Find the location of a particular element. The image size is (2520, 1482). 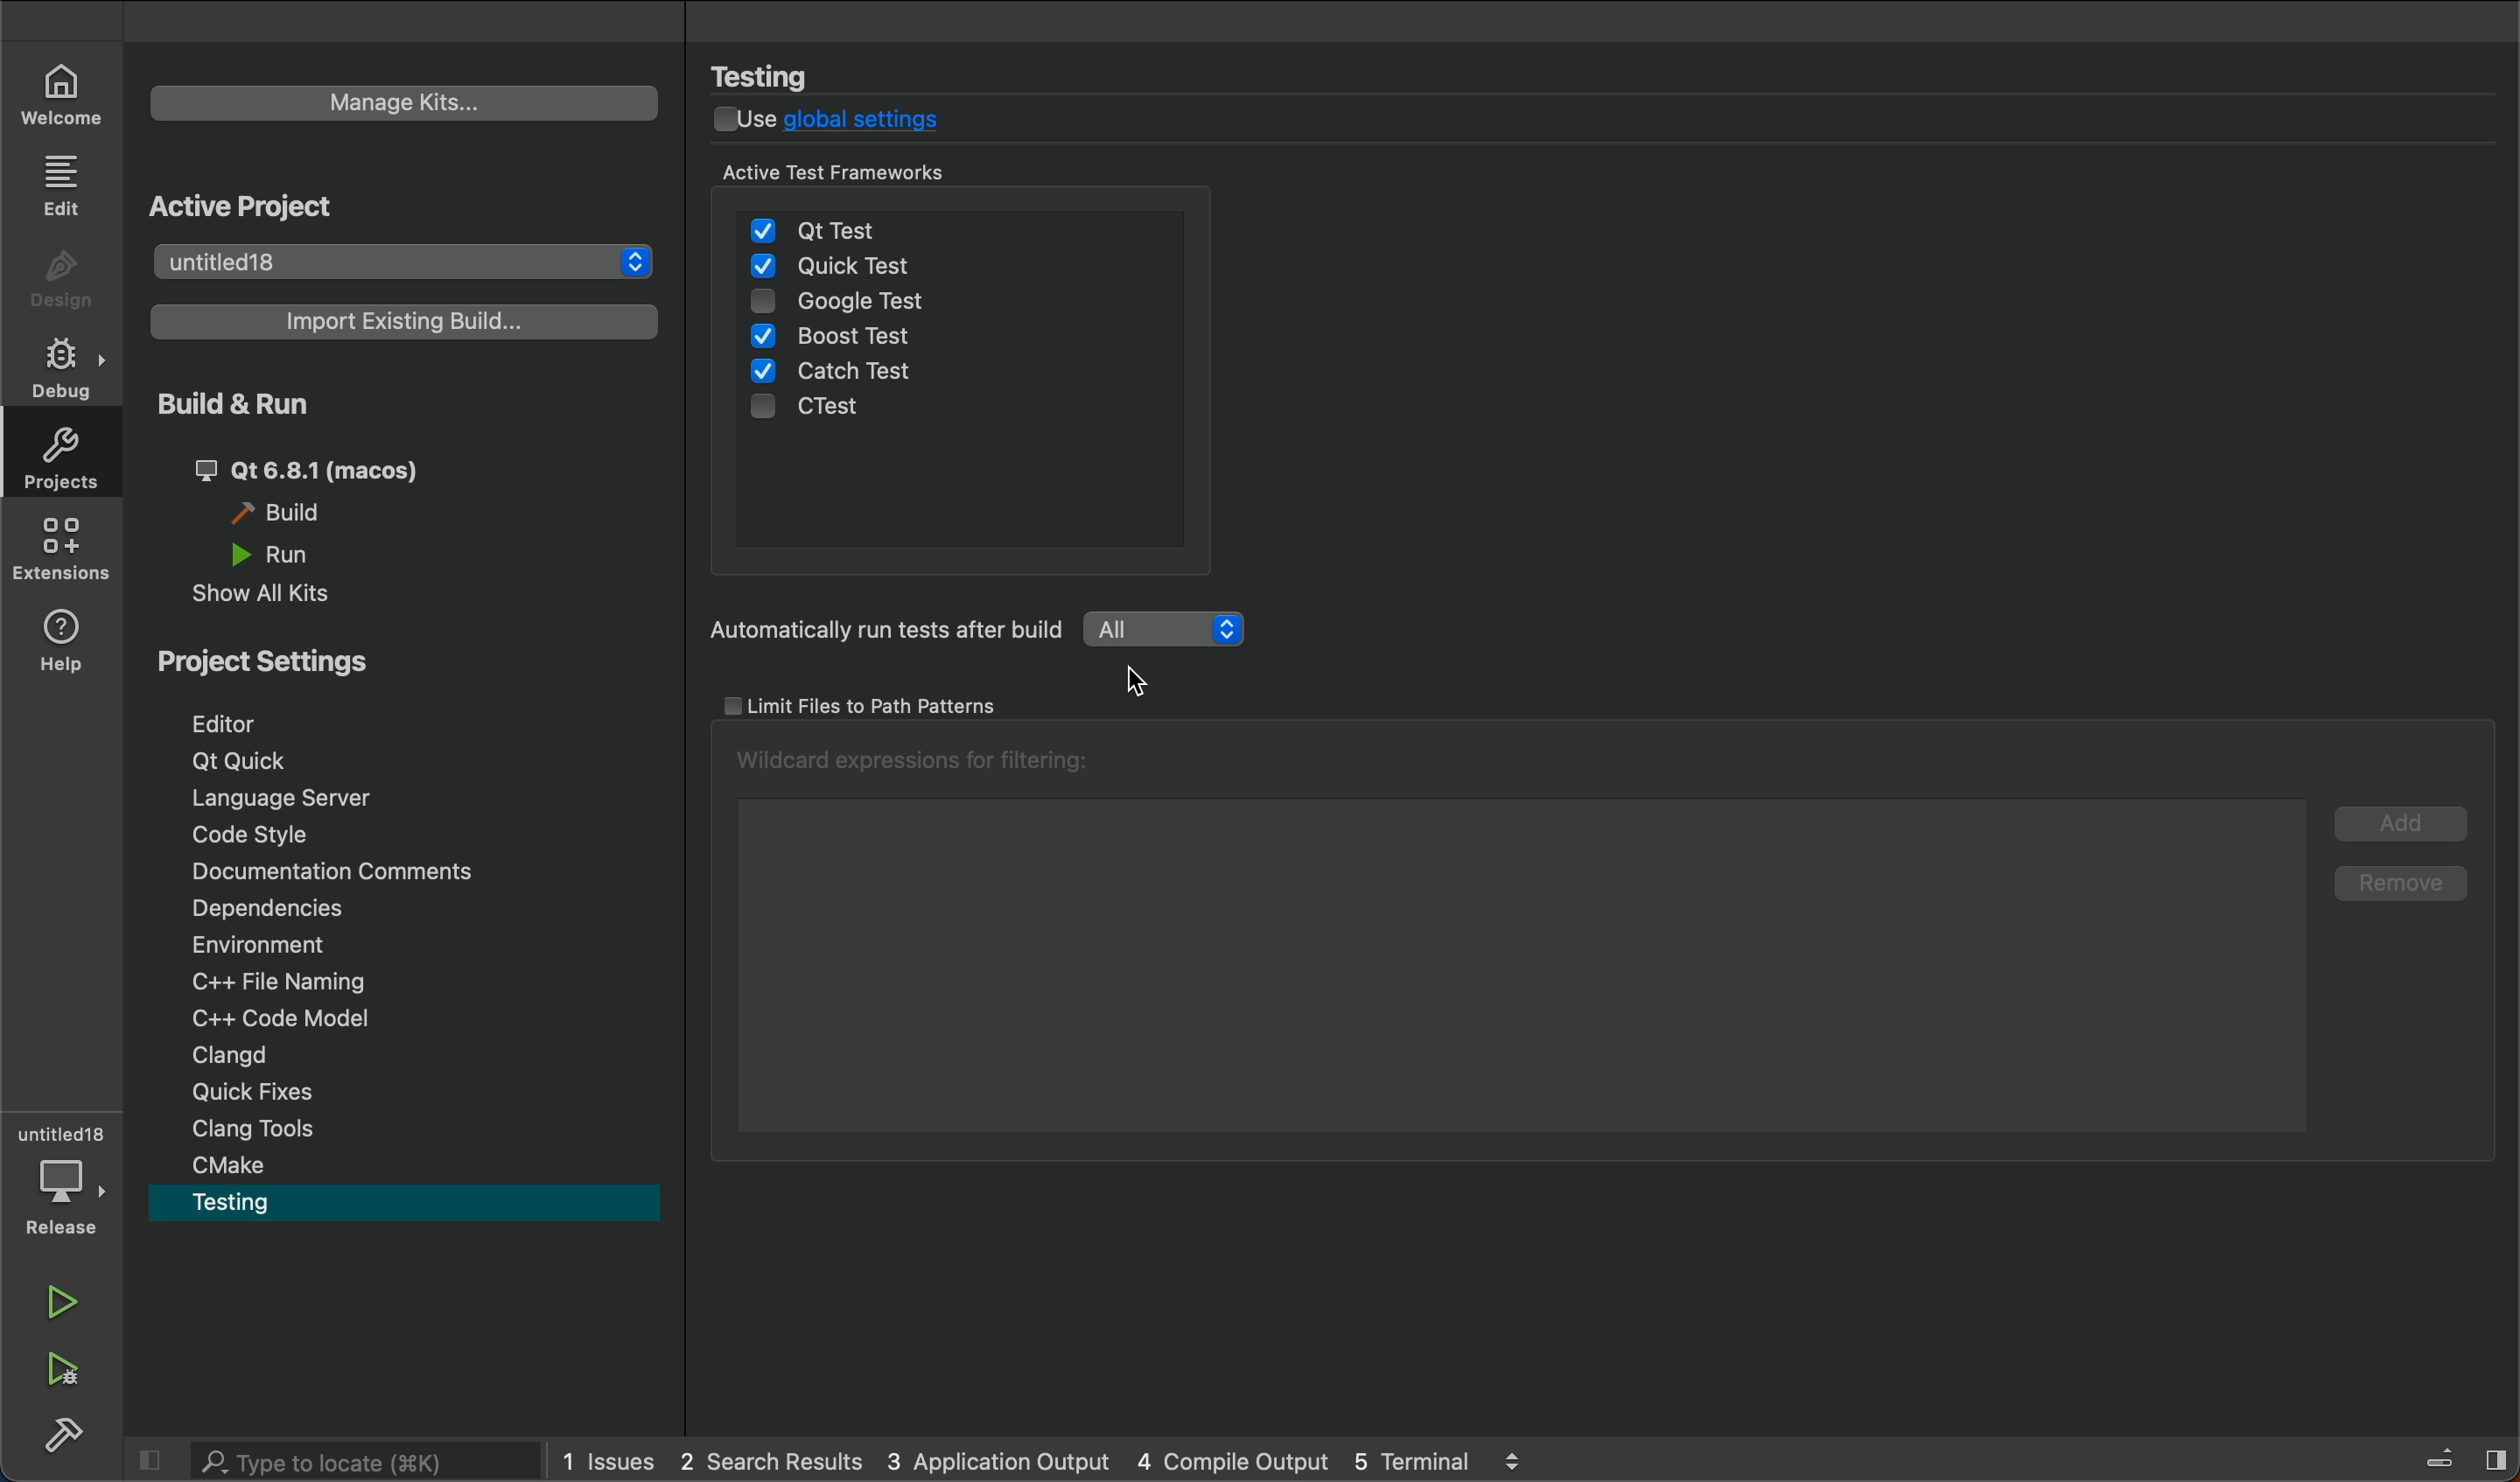

qt is located at coordinates (327, 471).